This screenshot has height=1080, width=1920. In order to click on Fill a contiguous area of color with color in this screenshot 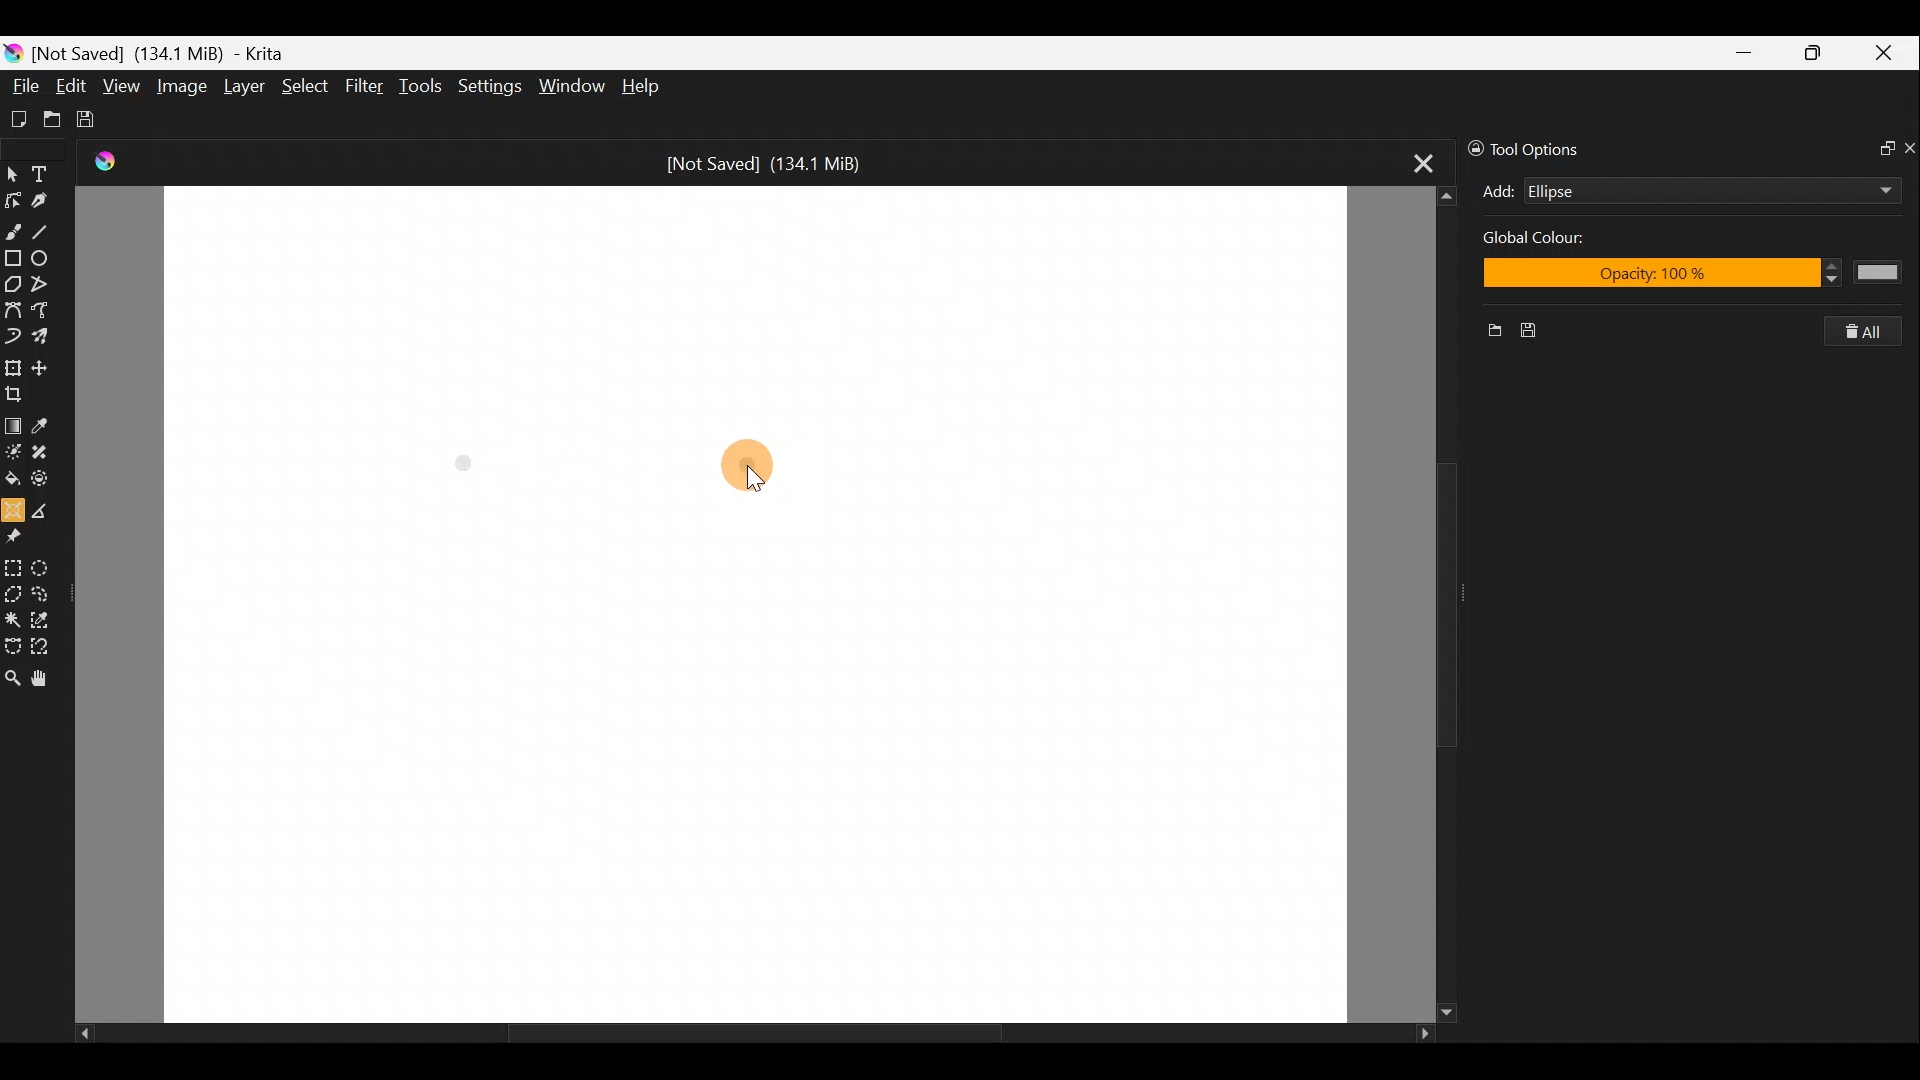, I will do `click(12, 479)`.